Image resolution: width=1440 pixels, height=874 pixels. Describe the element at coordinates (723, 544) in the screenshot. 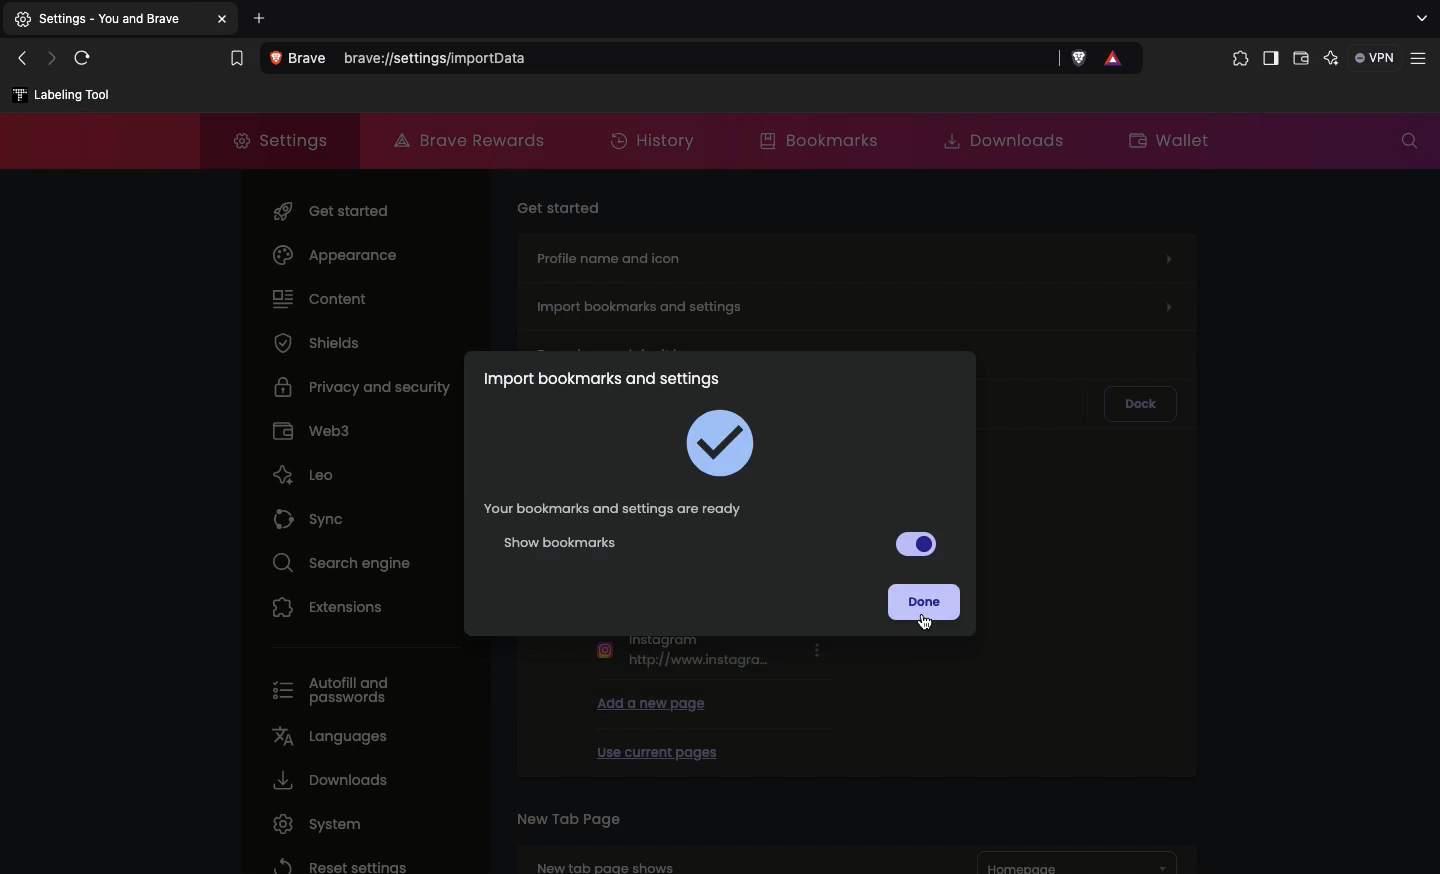

I see `Show bookmarks` at that location.